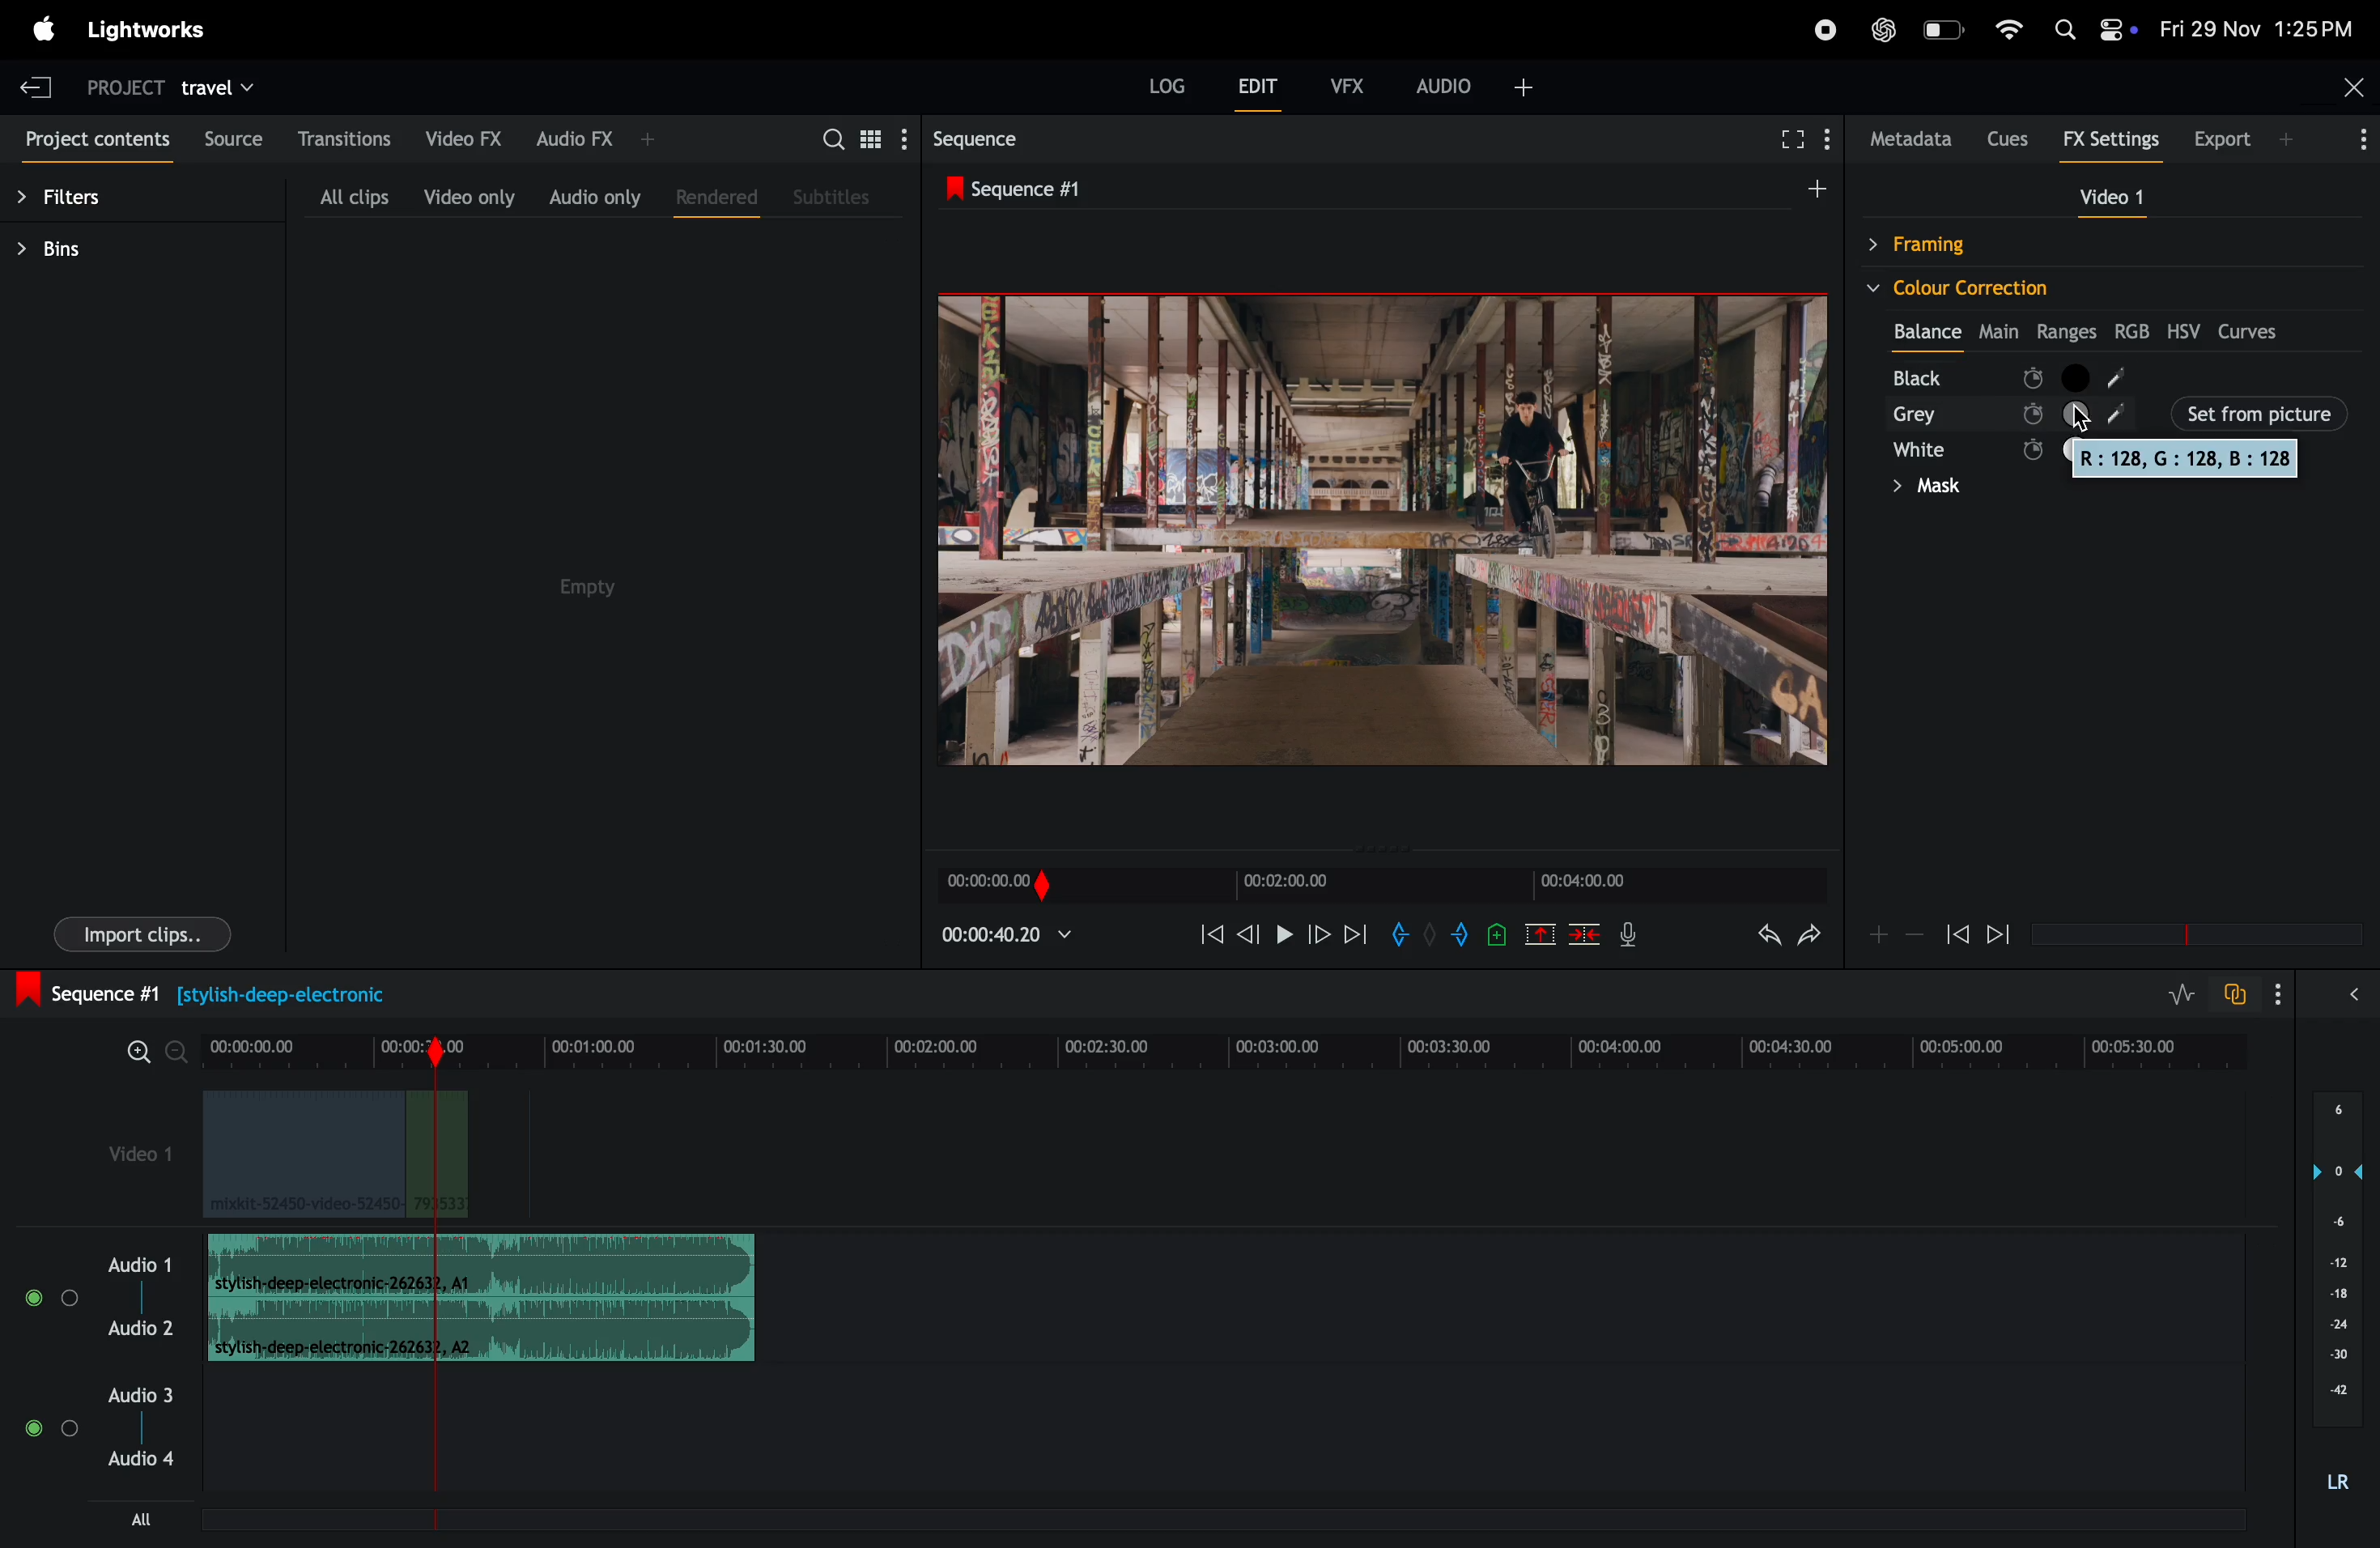 The width and height of the screenshot is (2380, 1548). What do you see at coordinates (353, 196) in the screenshot?
I see `all clips` at bounding box center [353, 196].